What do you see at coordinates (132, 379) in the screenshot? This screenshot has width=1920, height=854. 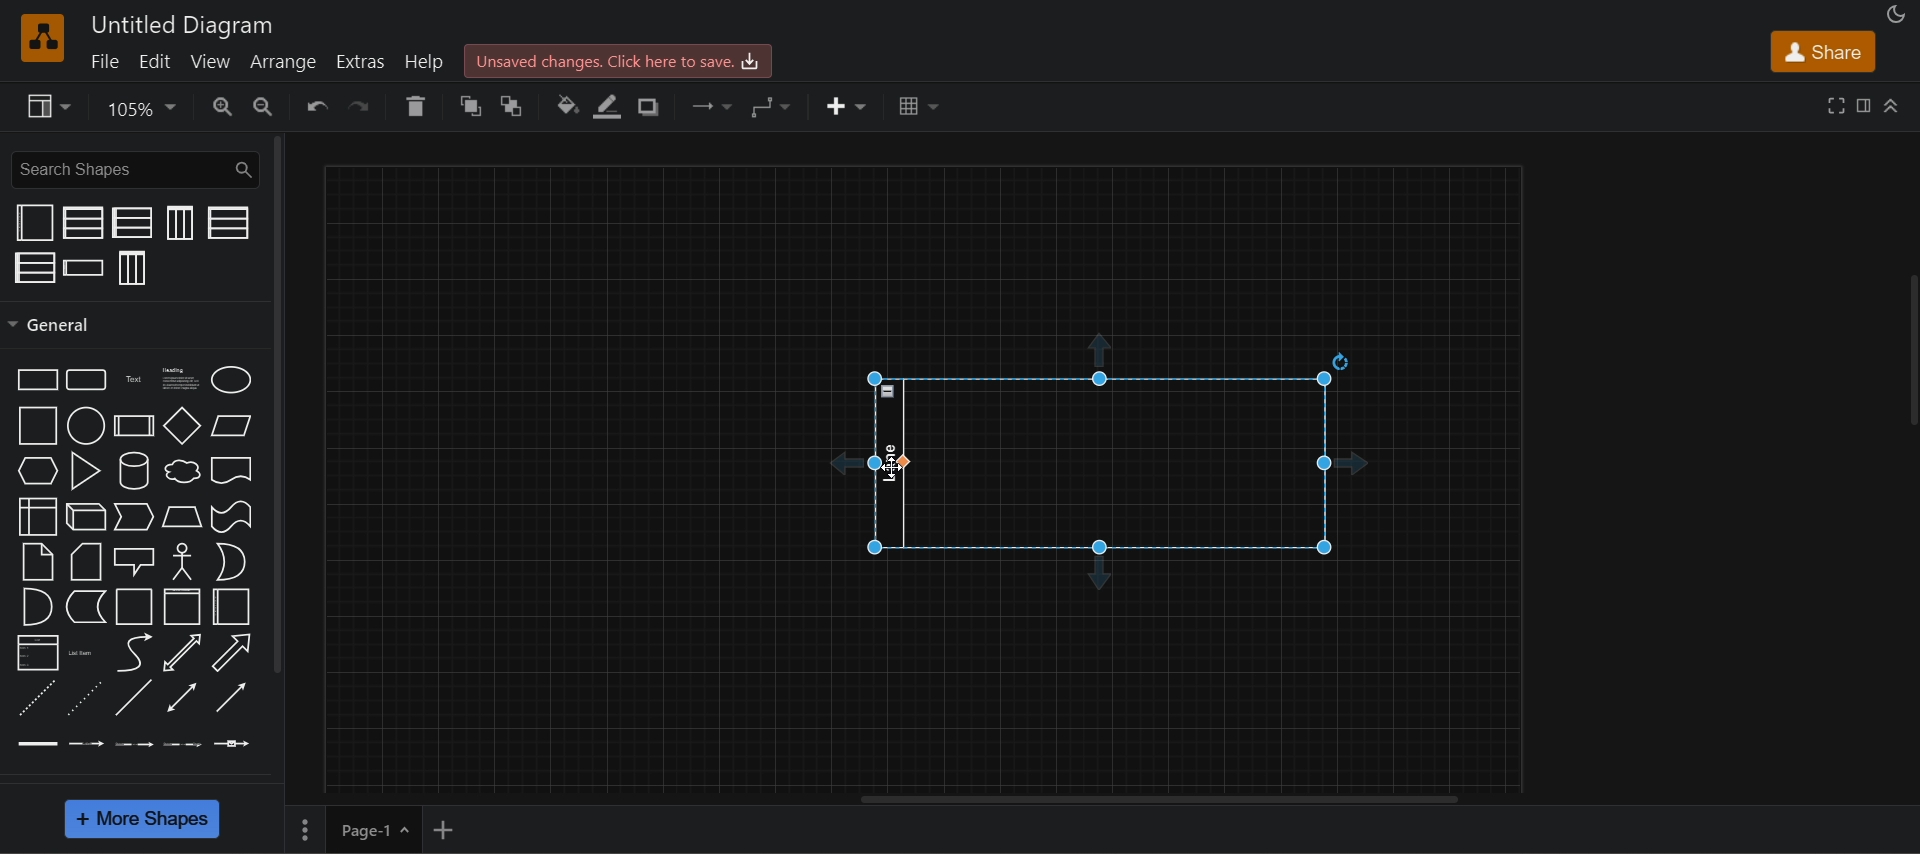 I see `Text` at bounding box center [132, 379].